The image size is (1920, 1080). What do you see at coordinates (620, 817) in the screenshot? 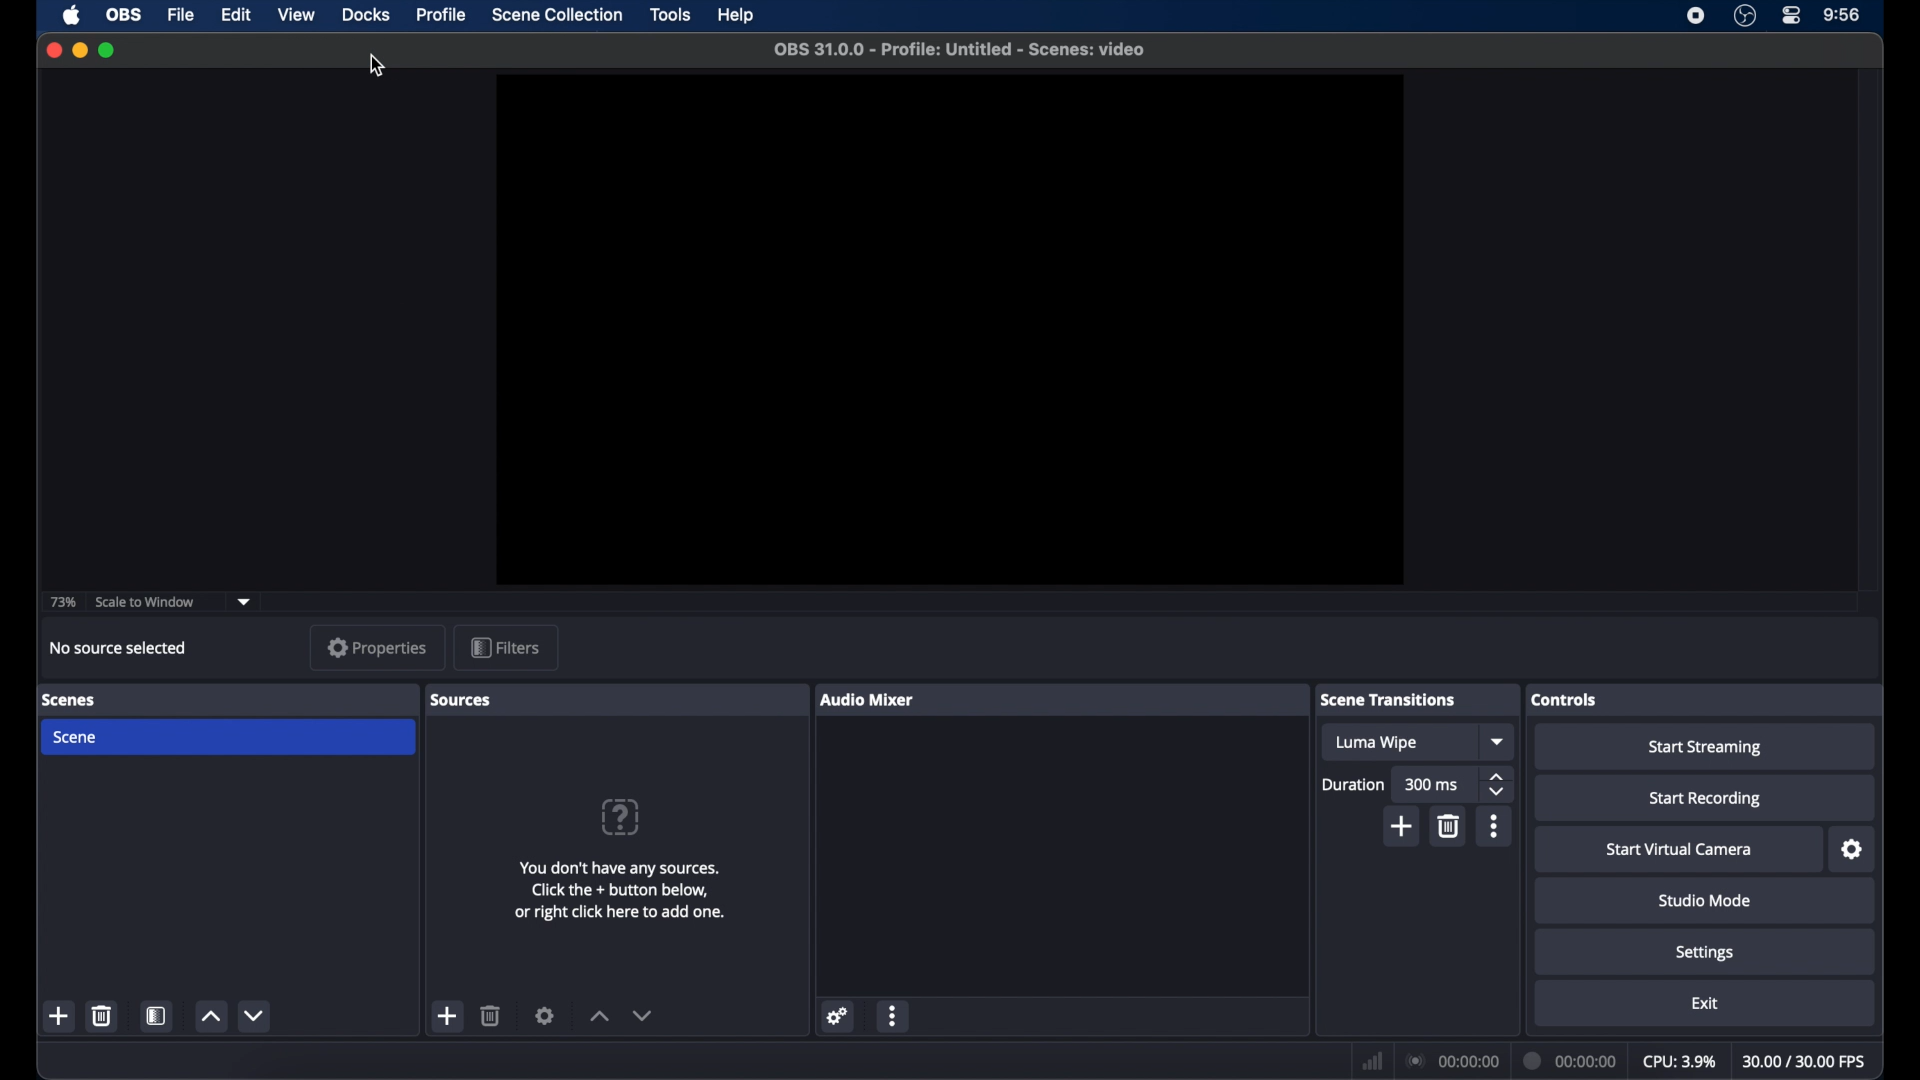
I see `help ` at bounding box center [620, 817].